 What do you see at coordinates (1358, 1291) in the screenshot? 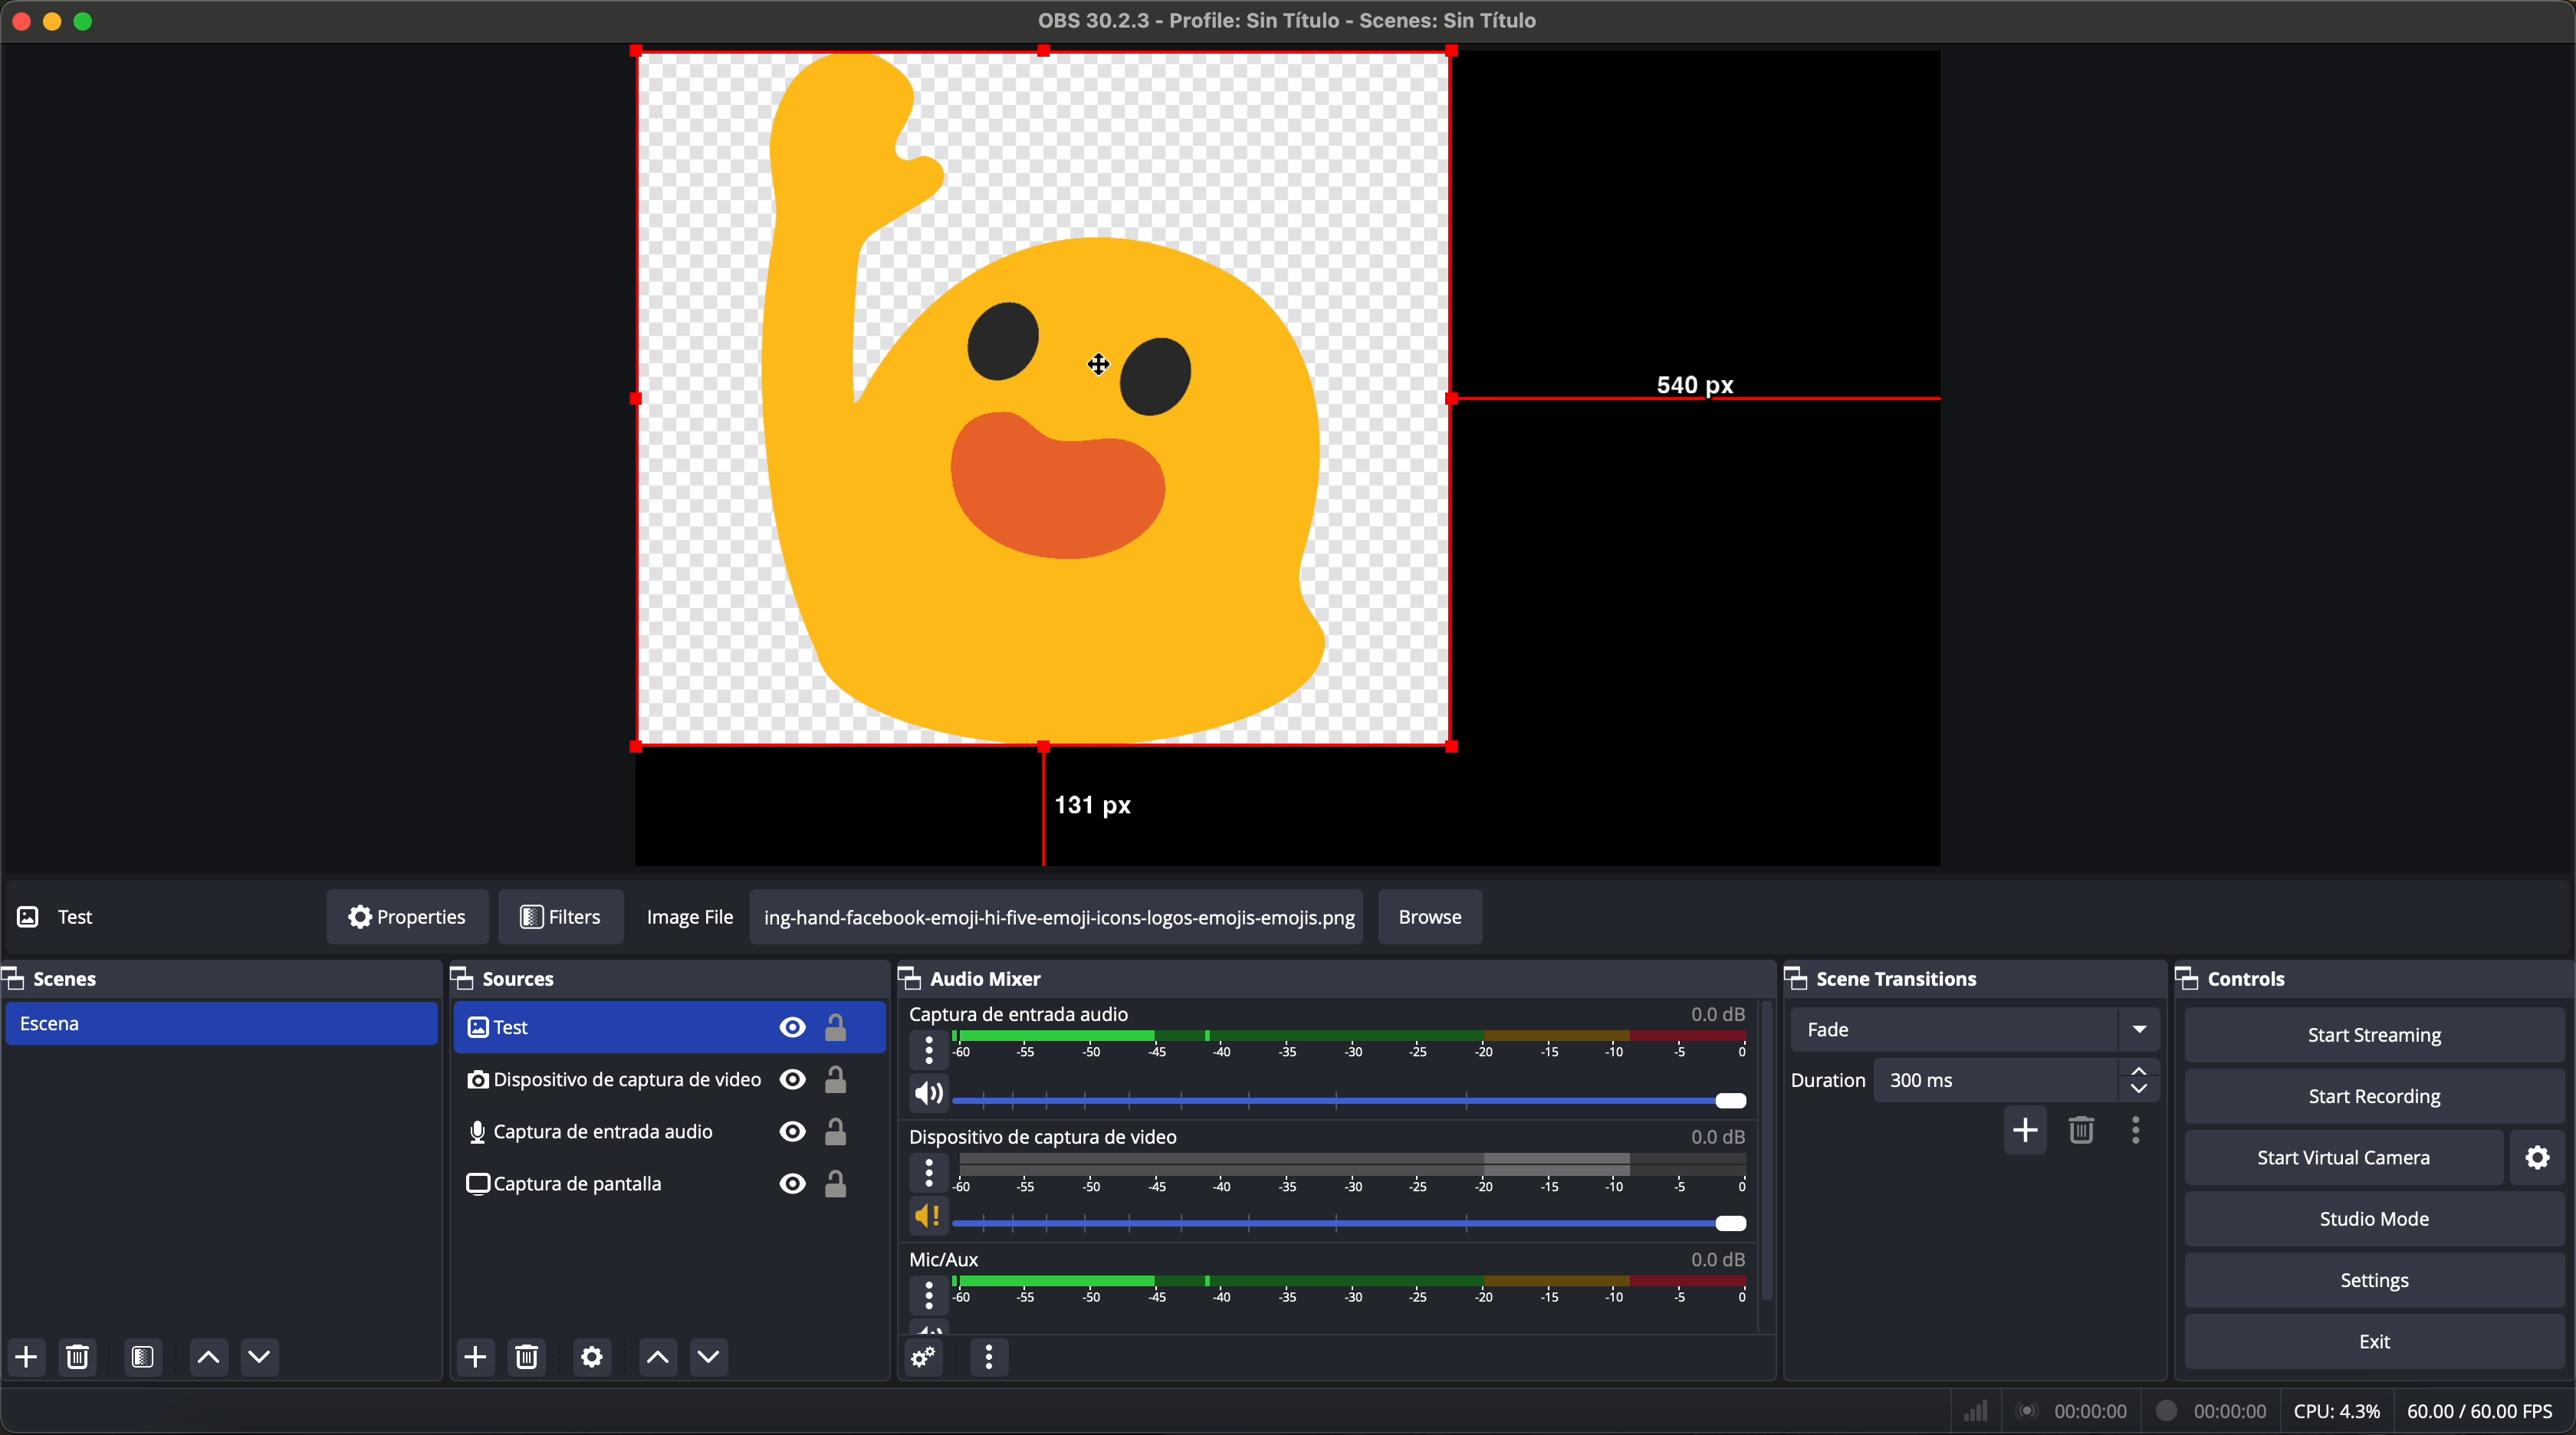
I see `timeline` at bounding box center [1358, 1291].